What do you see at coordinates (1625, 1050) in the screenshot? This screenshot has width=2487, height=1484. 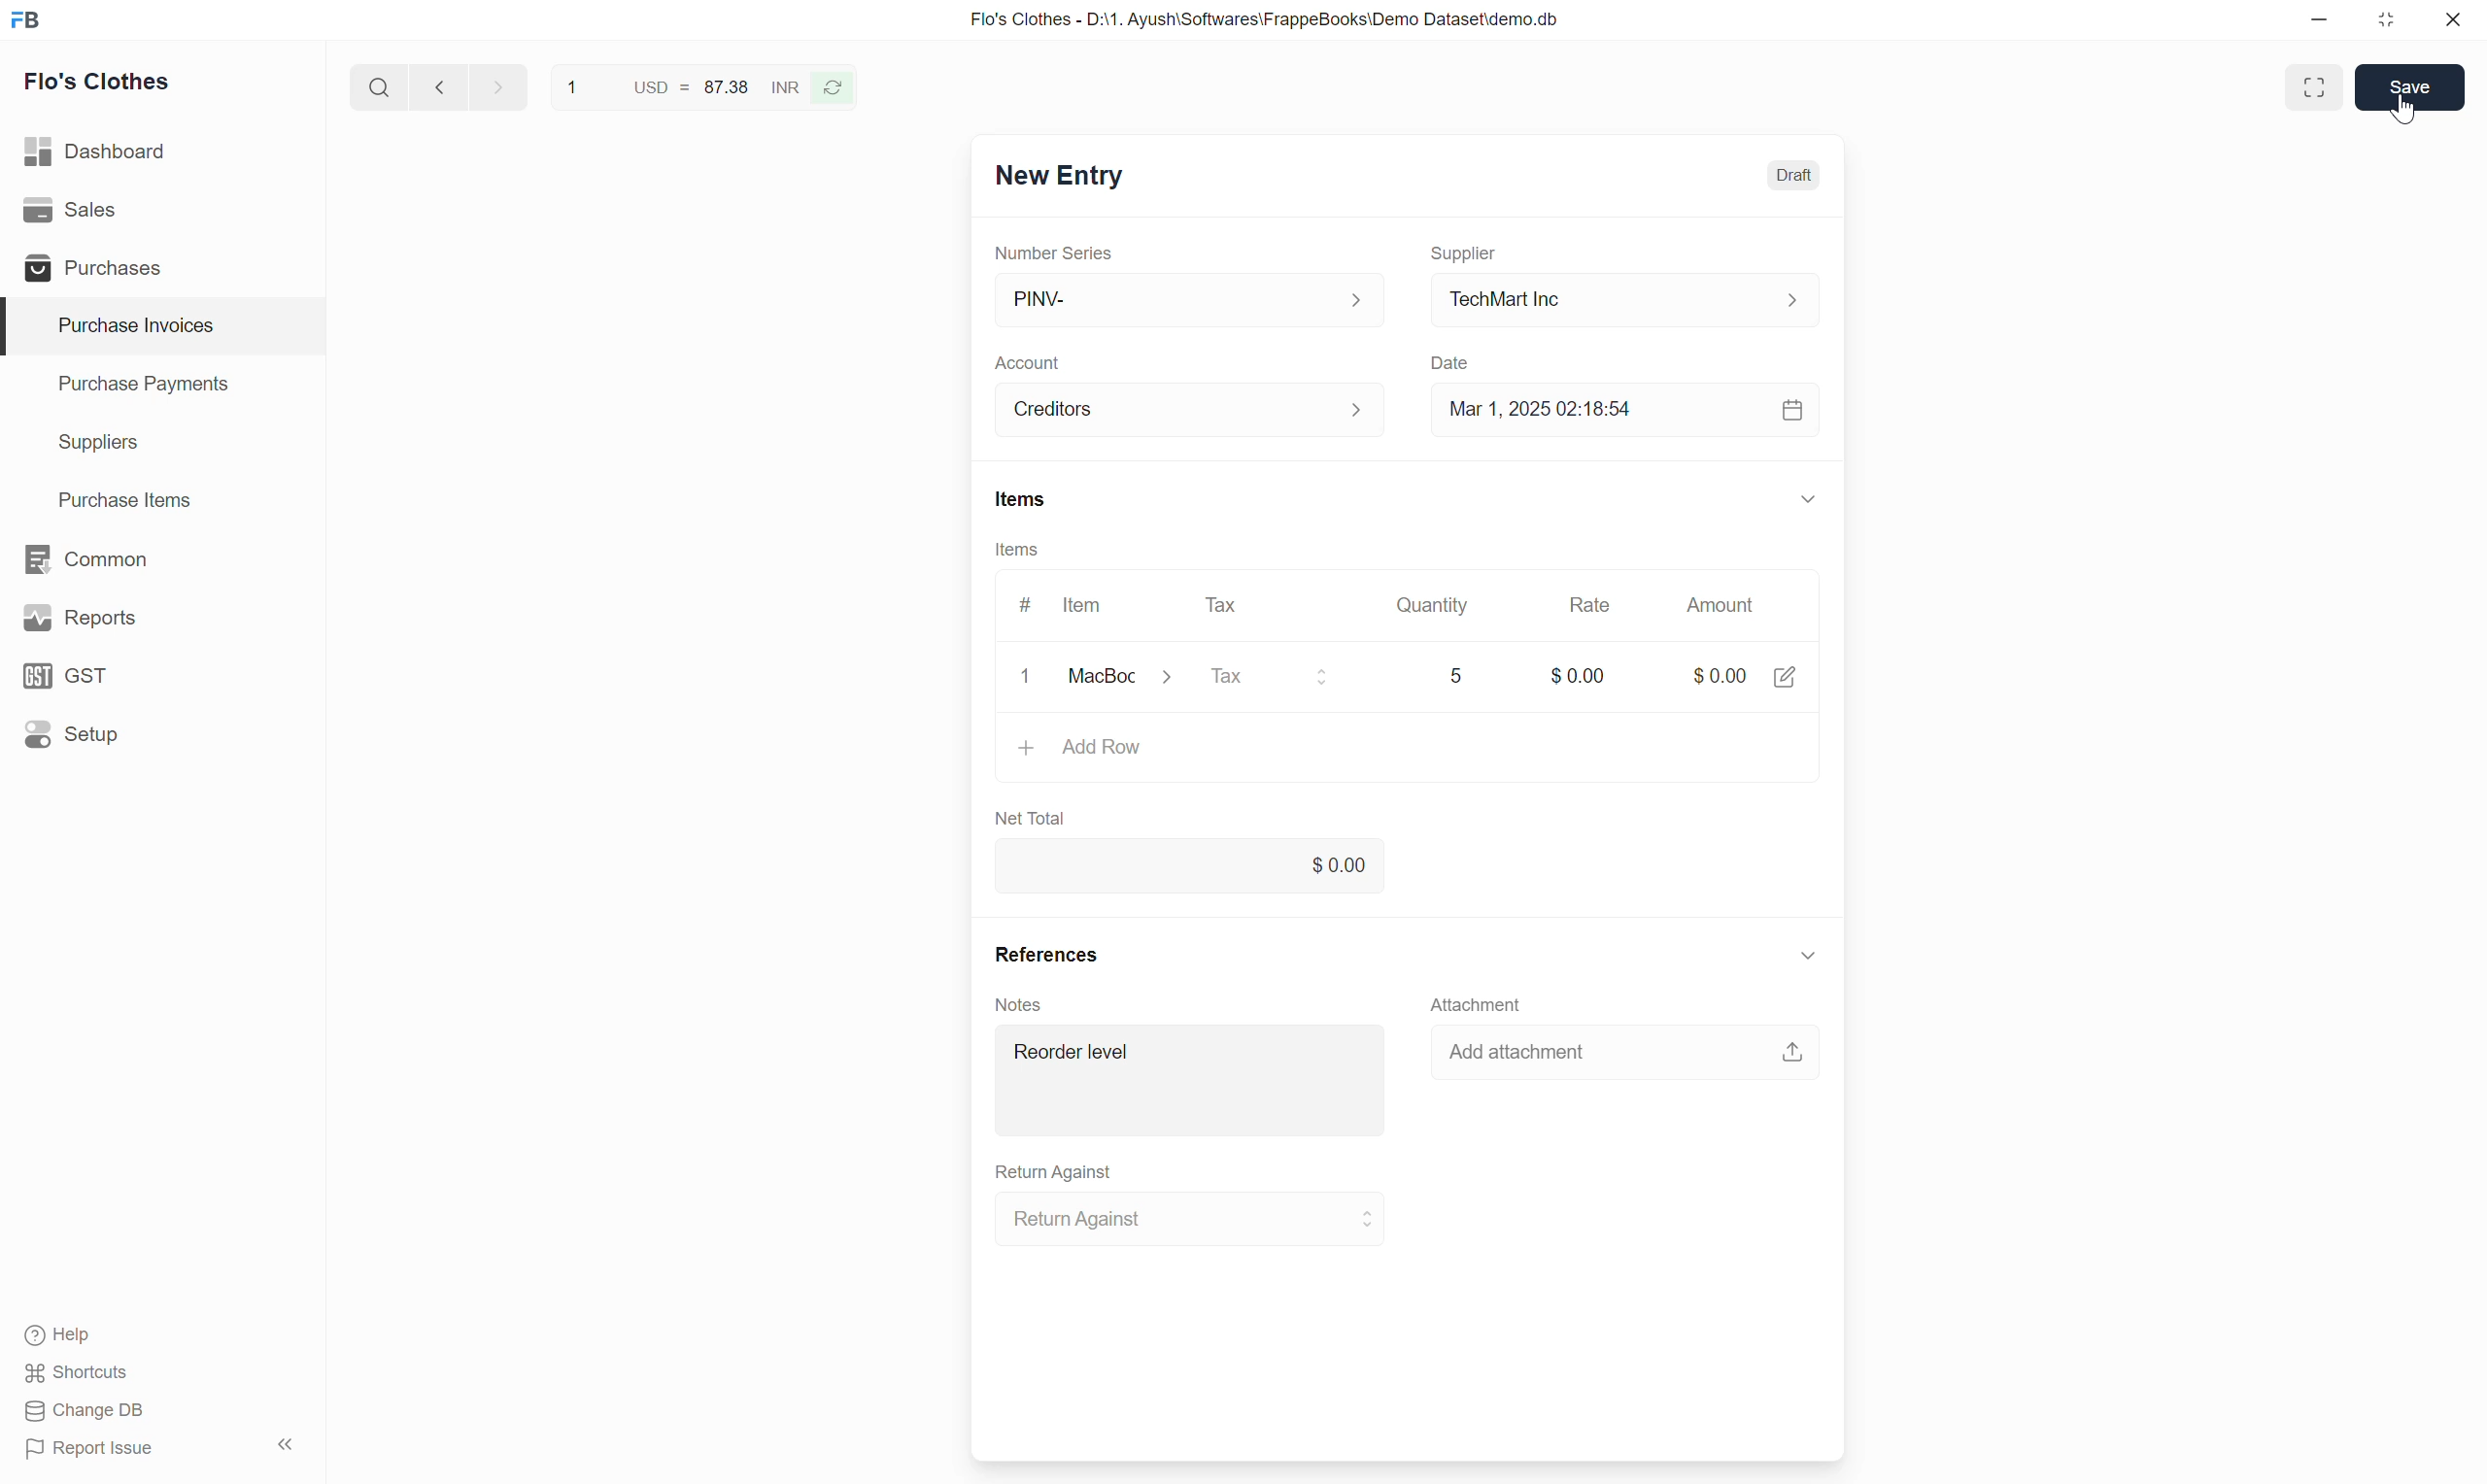 I see `Add attachment` at bounding box center [1625, 1050].